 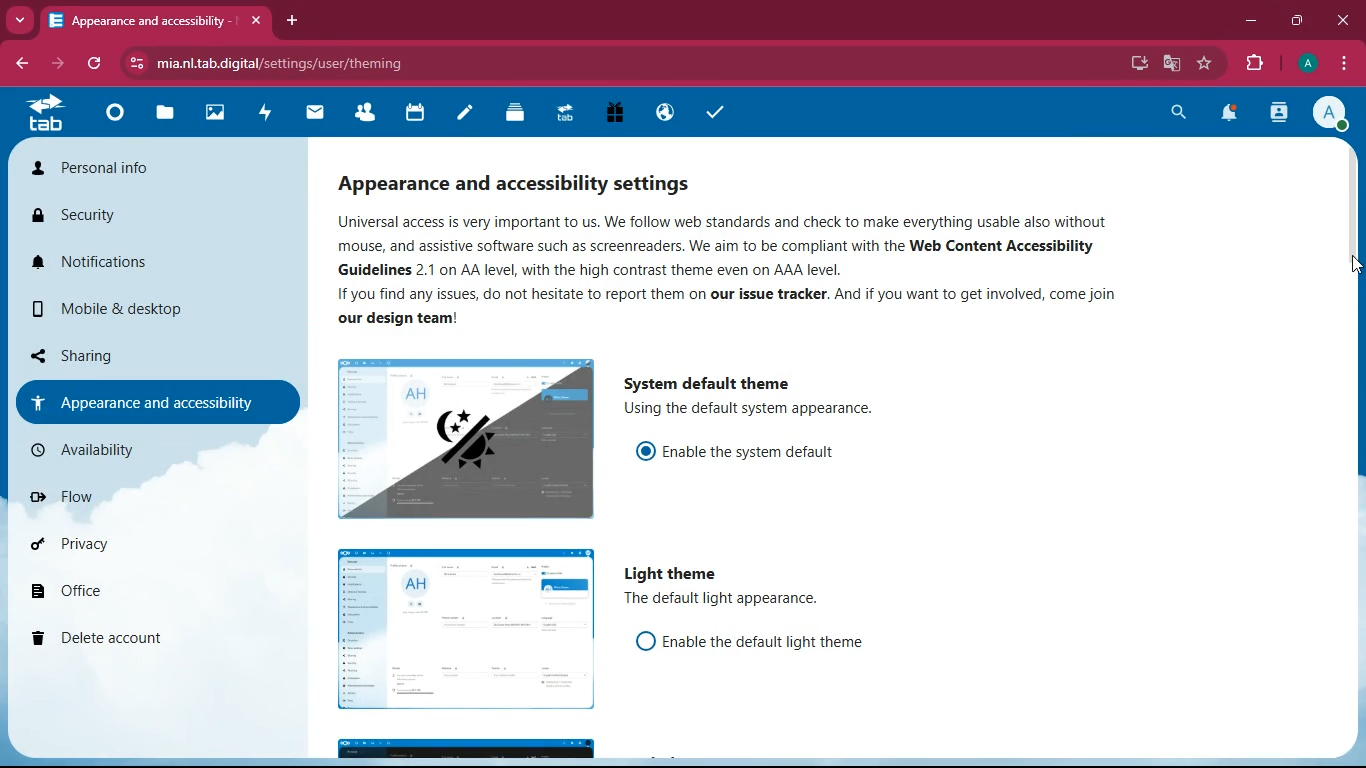 What do you see at coordinates (1180, 114) in the screenshot?
I see `search` at bounding box center [1180, 114].